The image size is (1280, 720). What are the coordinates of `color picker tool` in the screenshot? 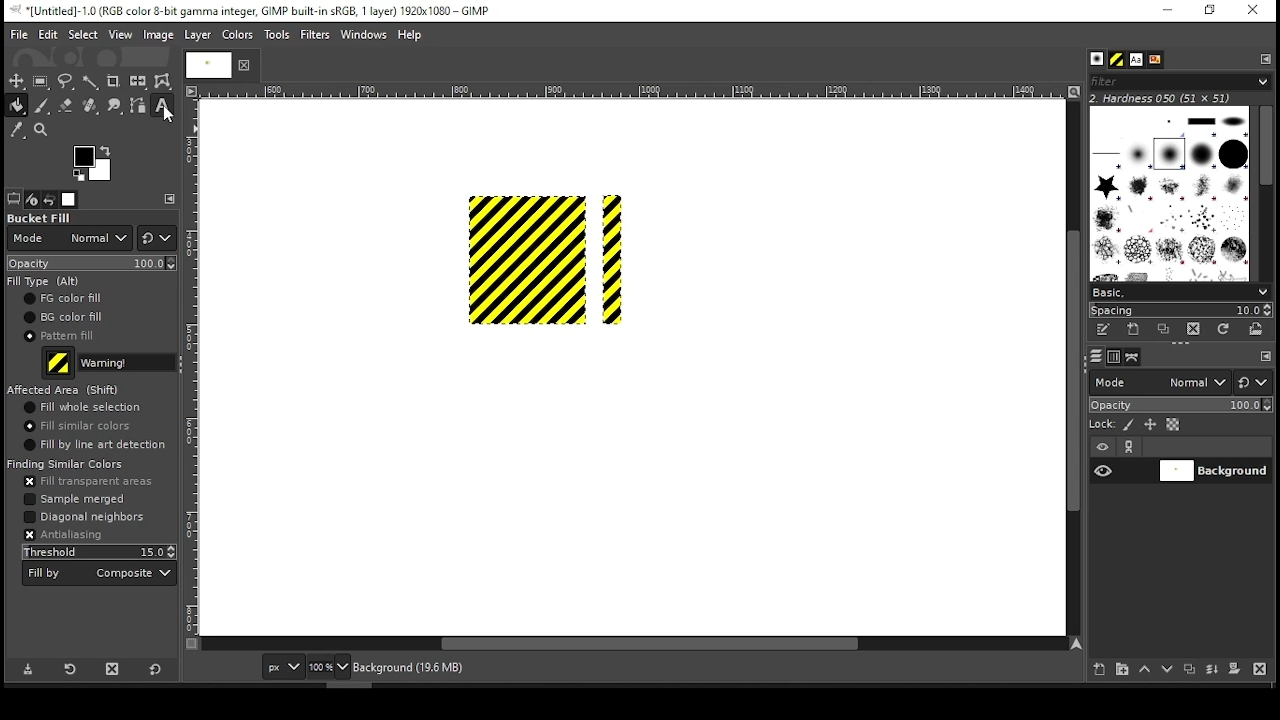 It's located at (16, 132).